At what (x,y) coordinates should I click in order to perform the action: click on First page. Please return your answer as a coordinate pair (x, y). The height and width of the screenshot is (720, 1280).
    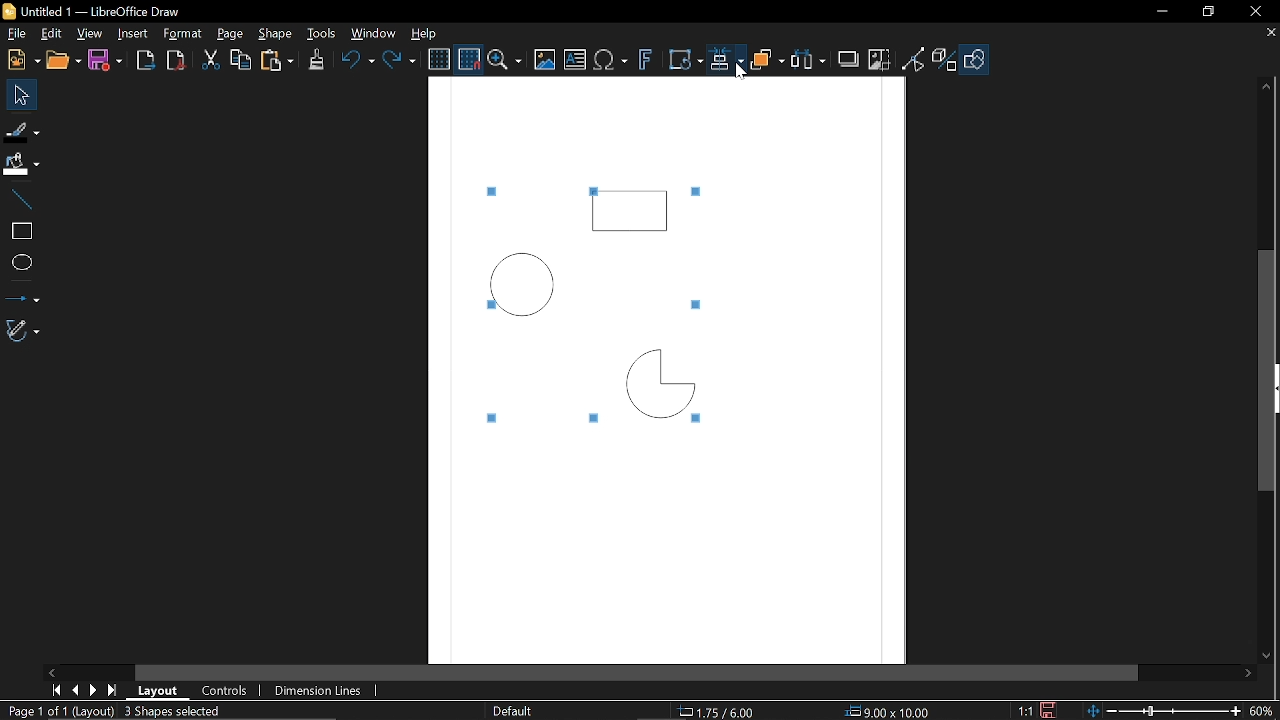
    Looking at the image, I should click on (54, 691).